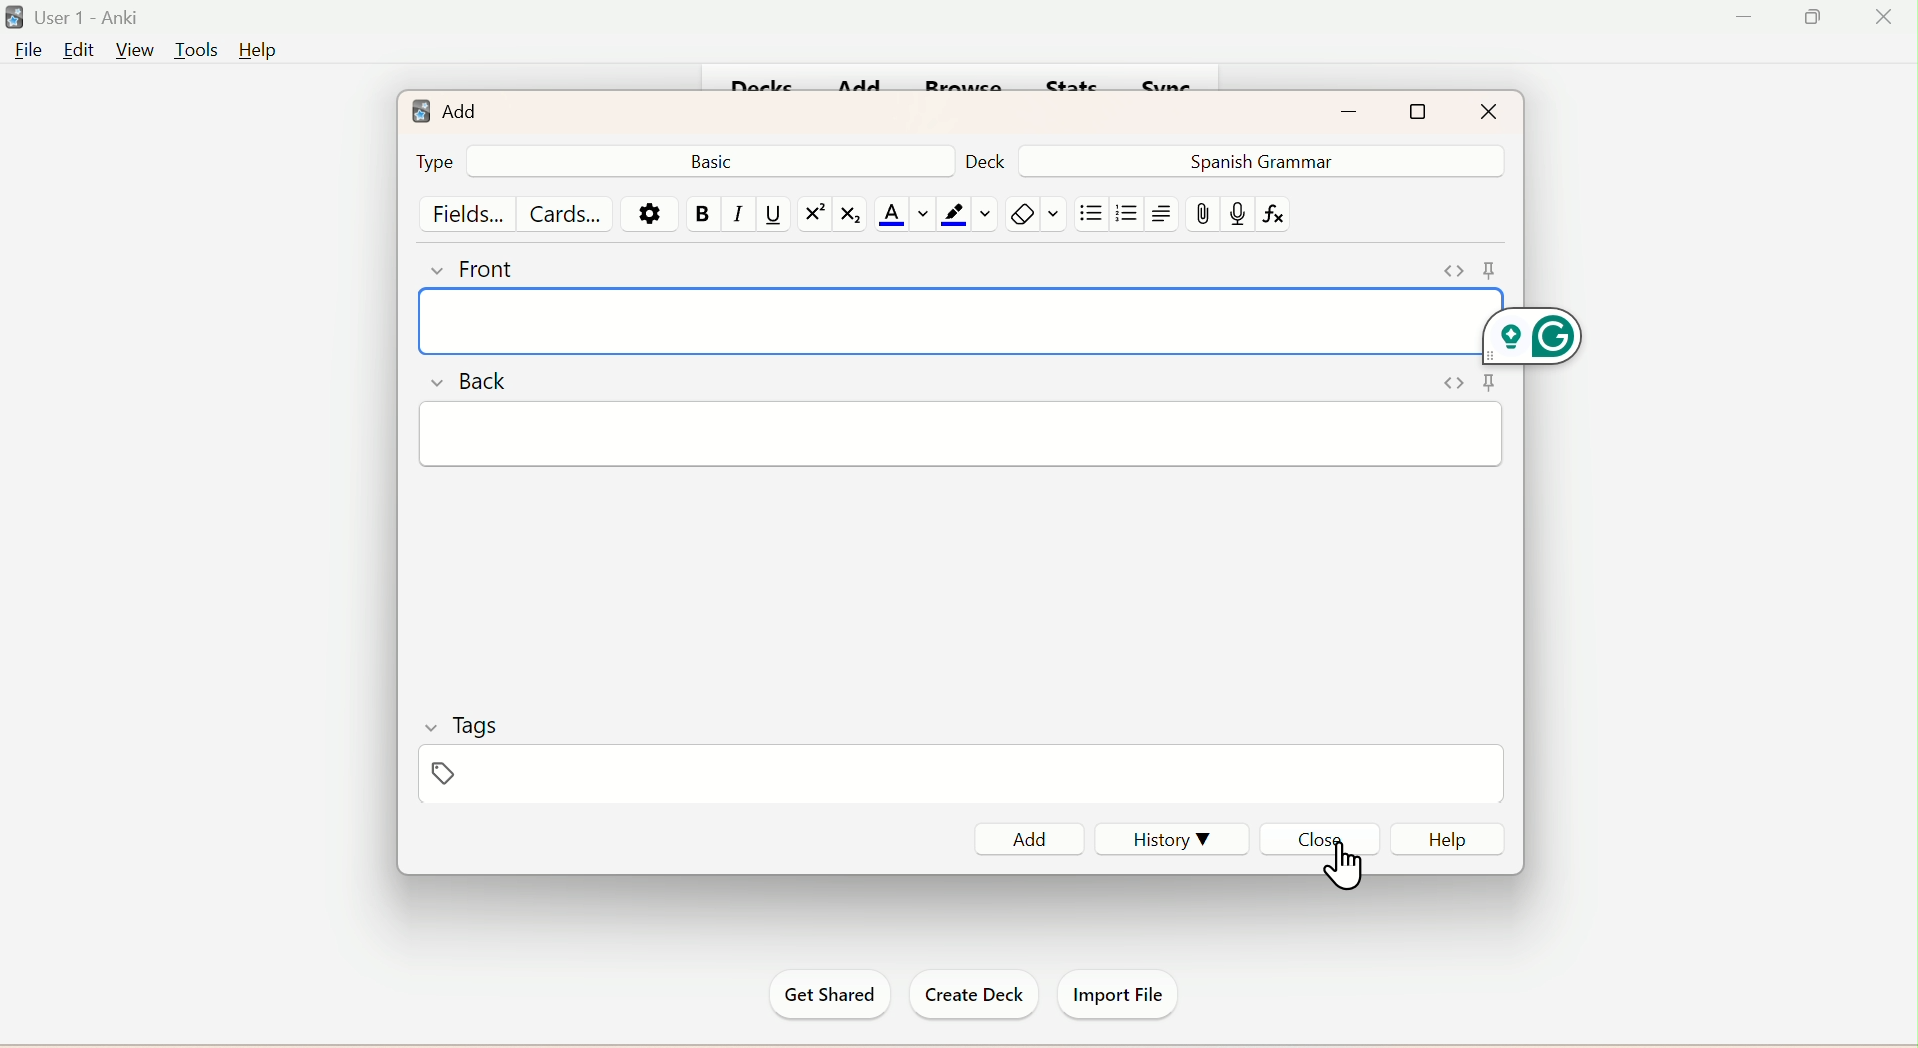 The height and width of the screenshot is (1048, 1918). I want to click on Close, so click(1318, 838).